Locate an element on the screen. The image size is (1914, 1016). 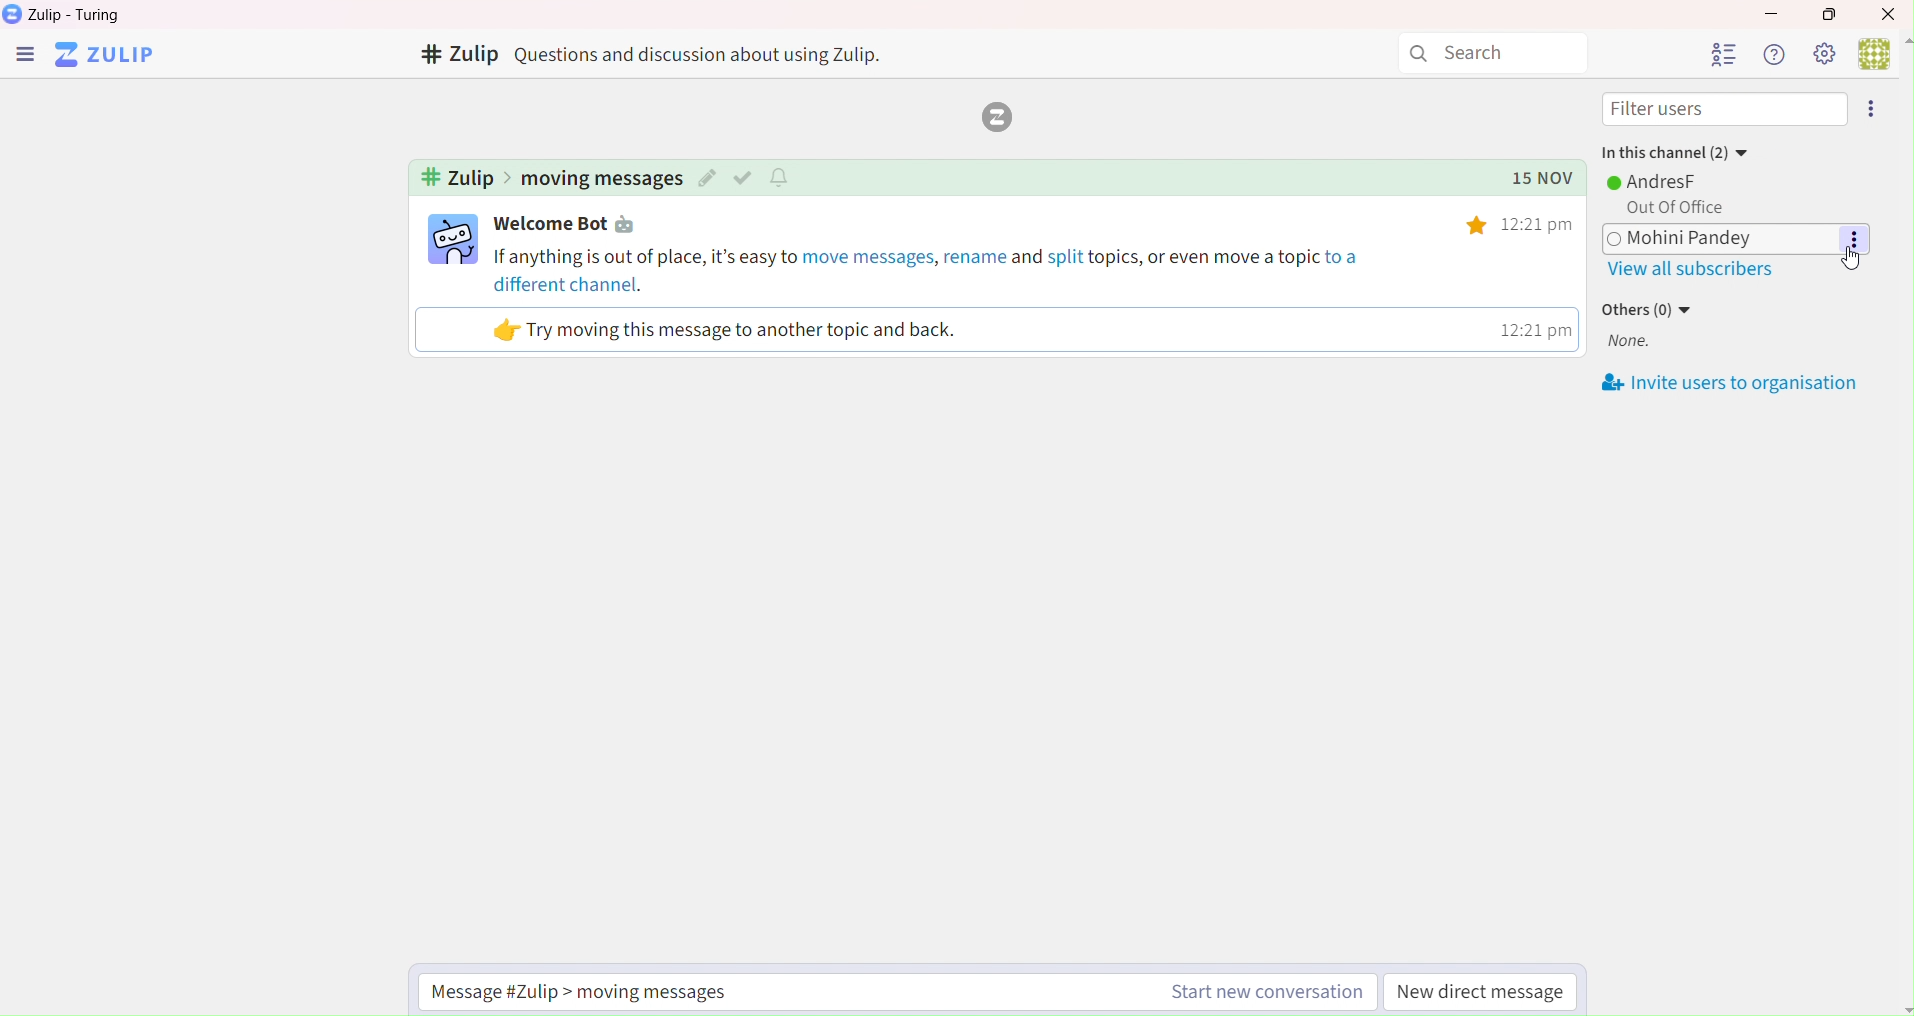
Try moving this message to another topic and back. is located at coordinates (727, 330).